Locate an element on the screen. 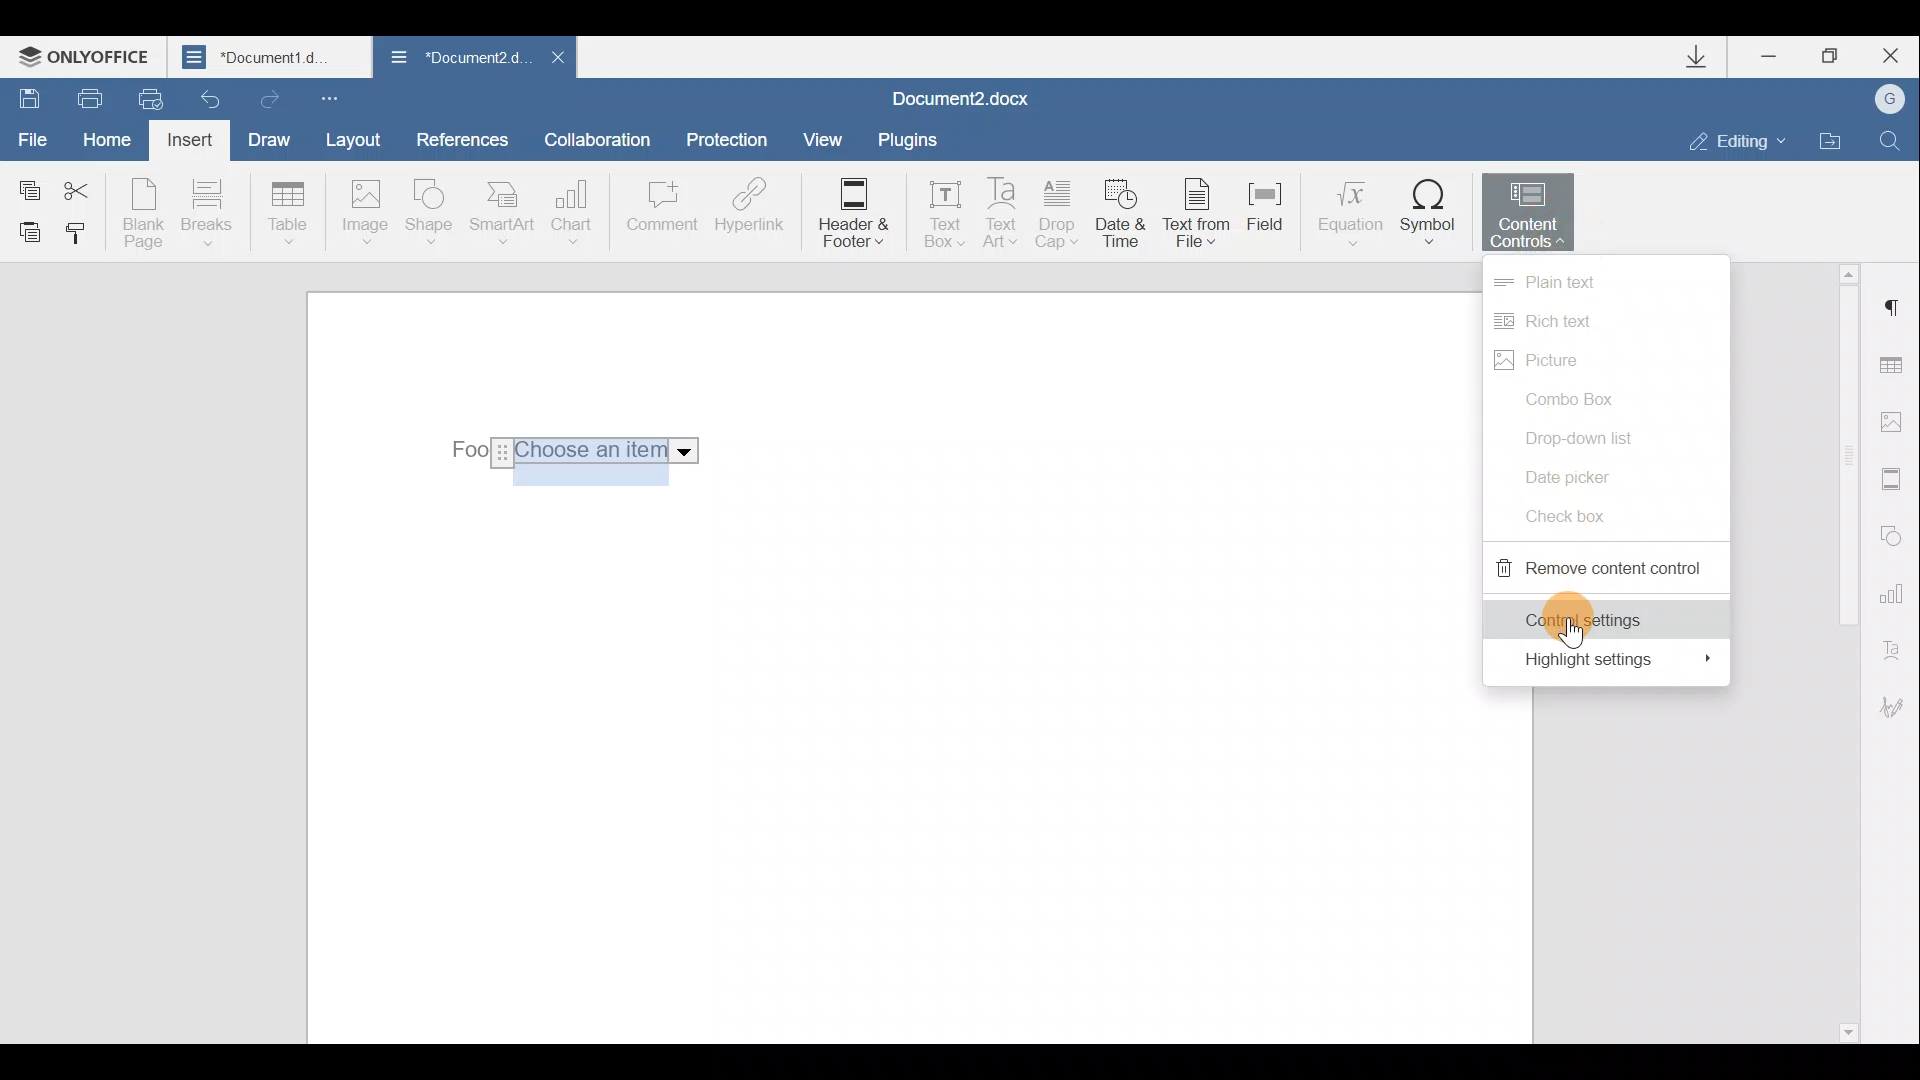  Document1 d.. is located at coordinates (272, 56).